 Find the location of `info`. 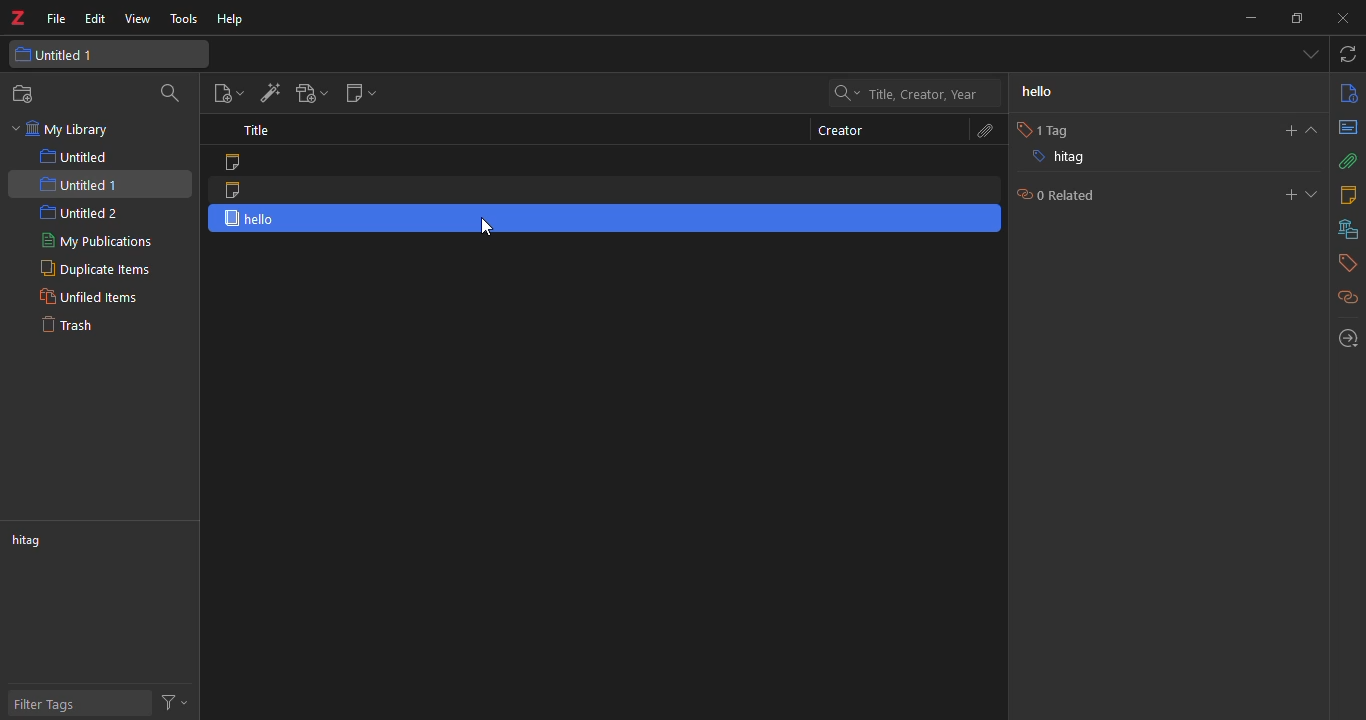

info is located at coordinates (1344, 93).